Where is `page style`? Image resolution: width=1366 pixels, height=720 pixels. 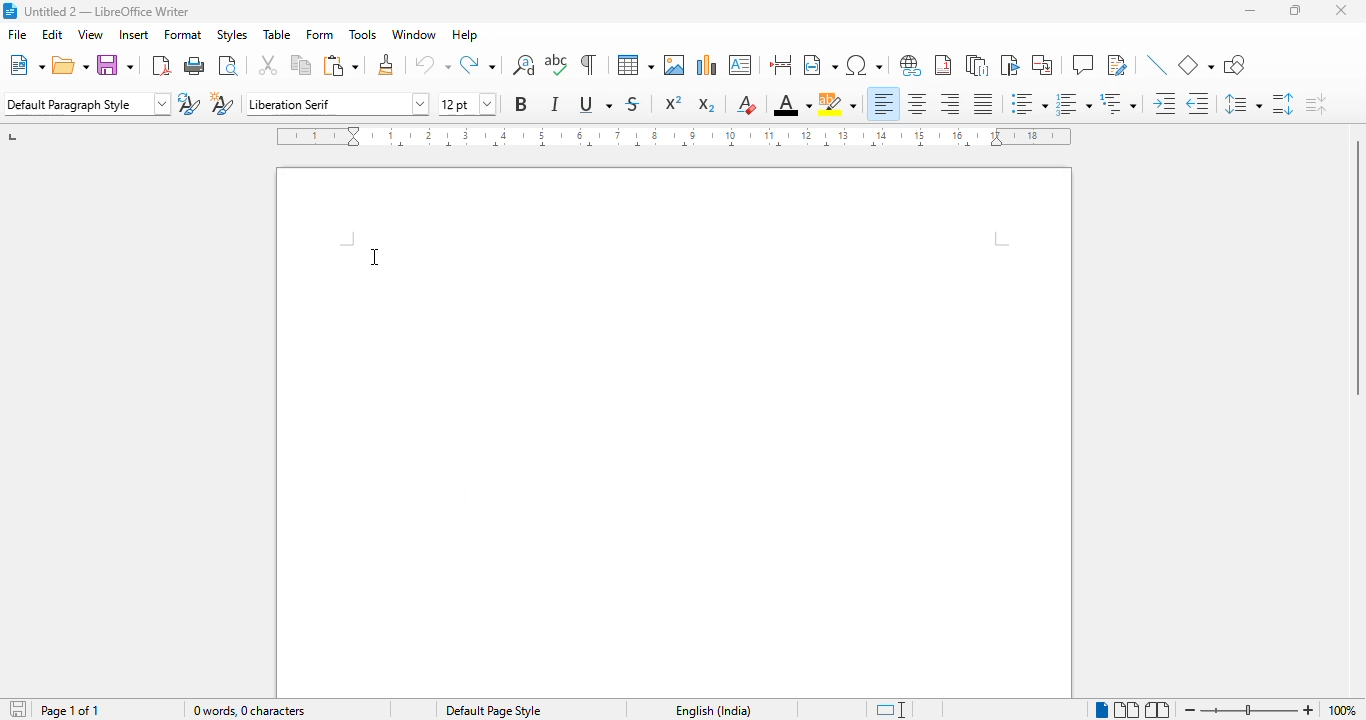
page style is located at coordinates (493, 710).